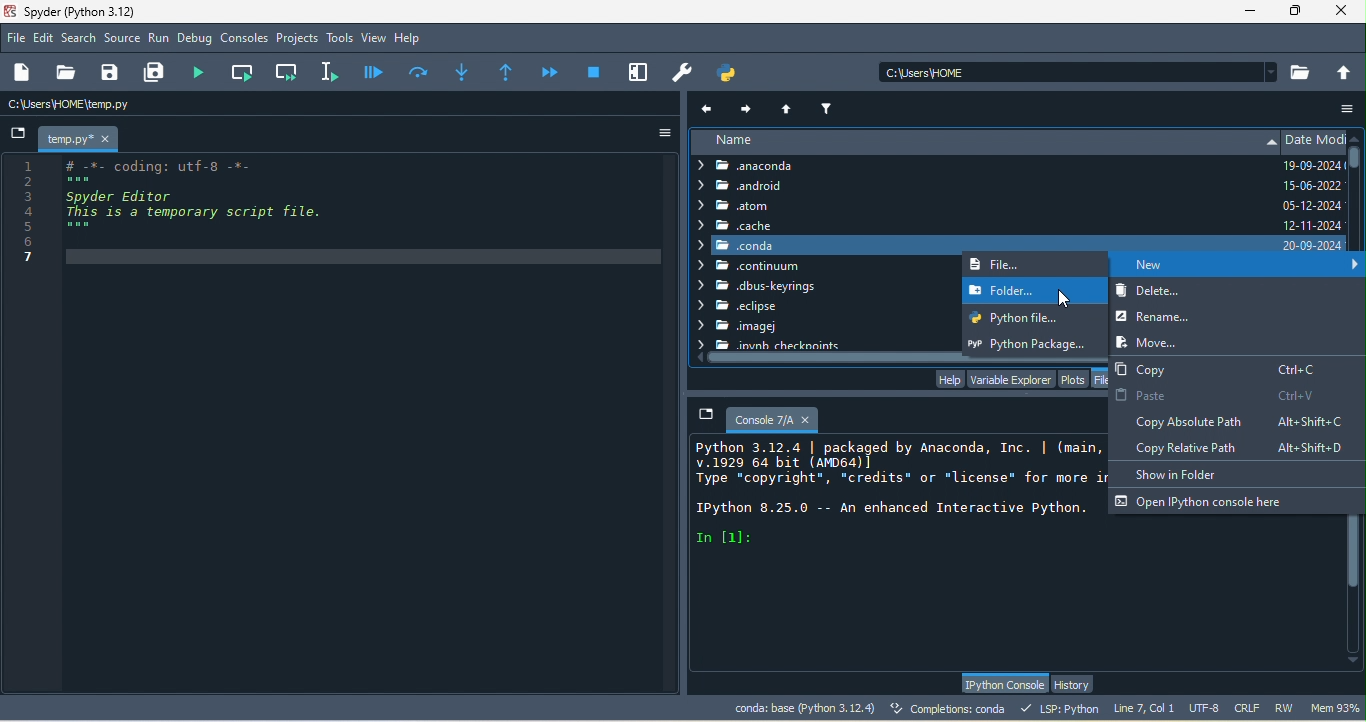 The image size is (1366, 722). I want to click on date modified, so click(1314, 191).